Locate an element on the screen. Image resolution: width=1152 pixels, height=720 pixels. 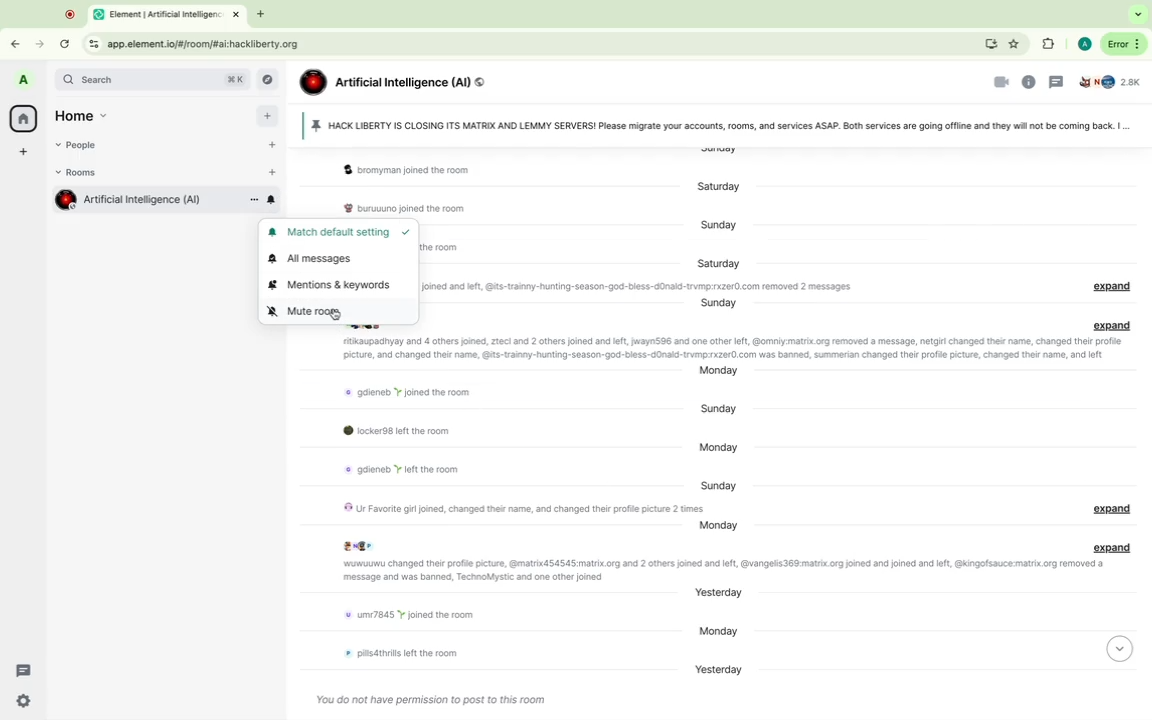
Start chat is located at coordinates (272, 145).